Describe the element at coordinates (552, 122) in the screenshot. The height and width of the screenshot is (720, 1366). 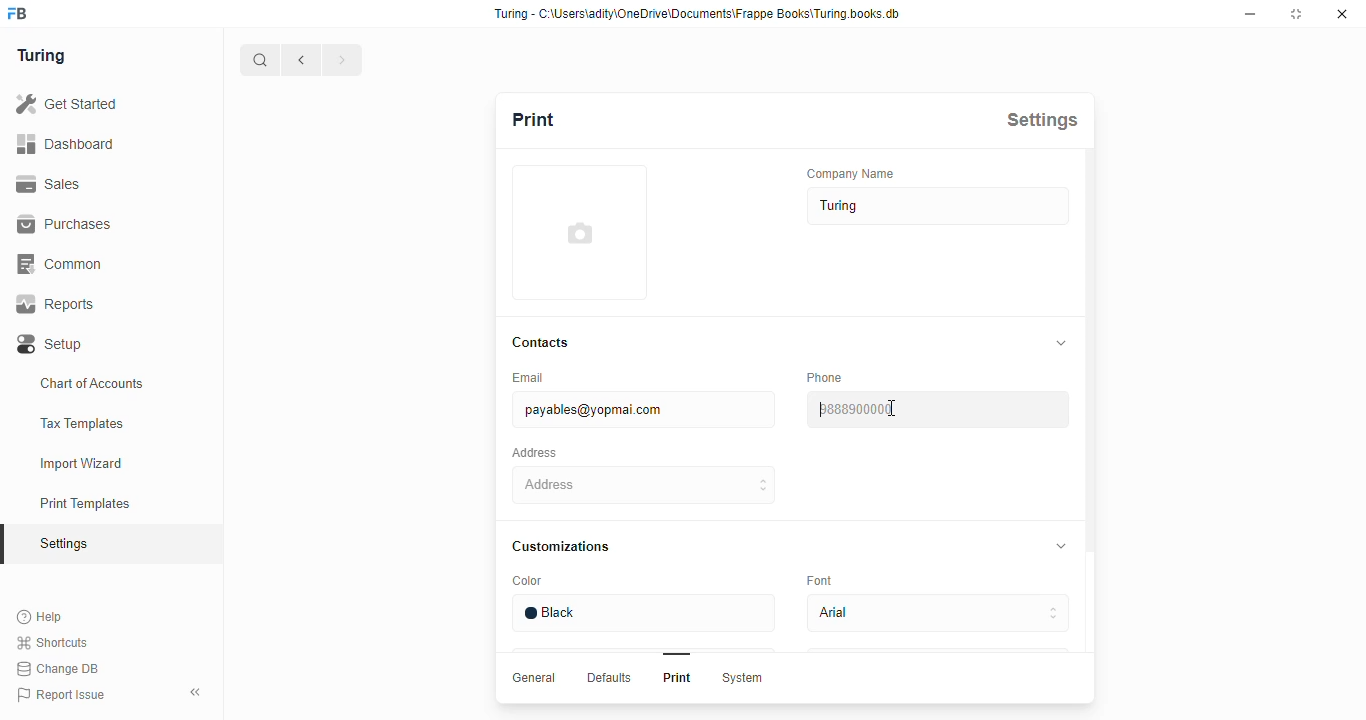
I see `Print` at that location.